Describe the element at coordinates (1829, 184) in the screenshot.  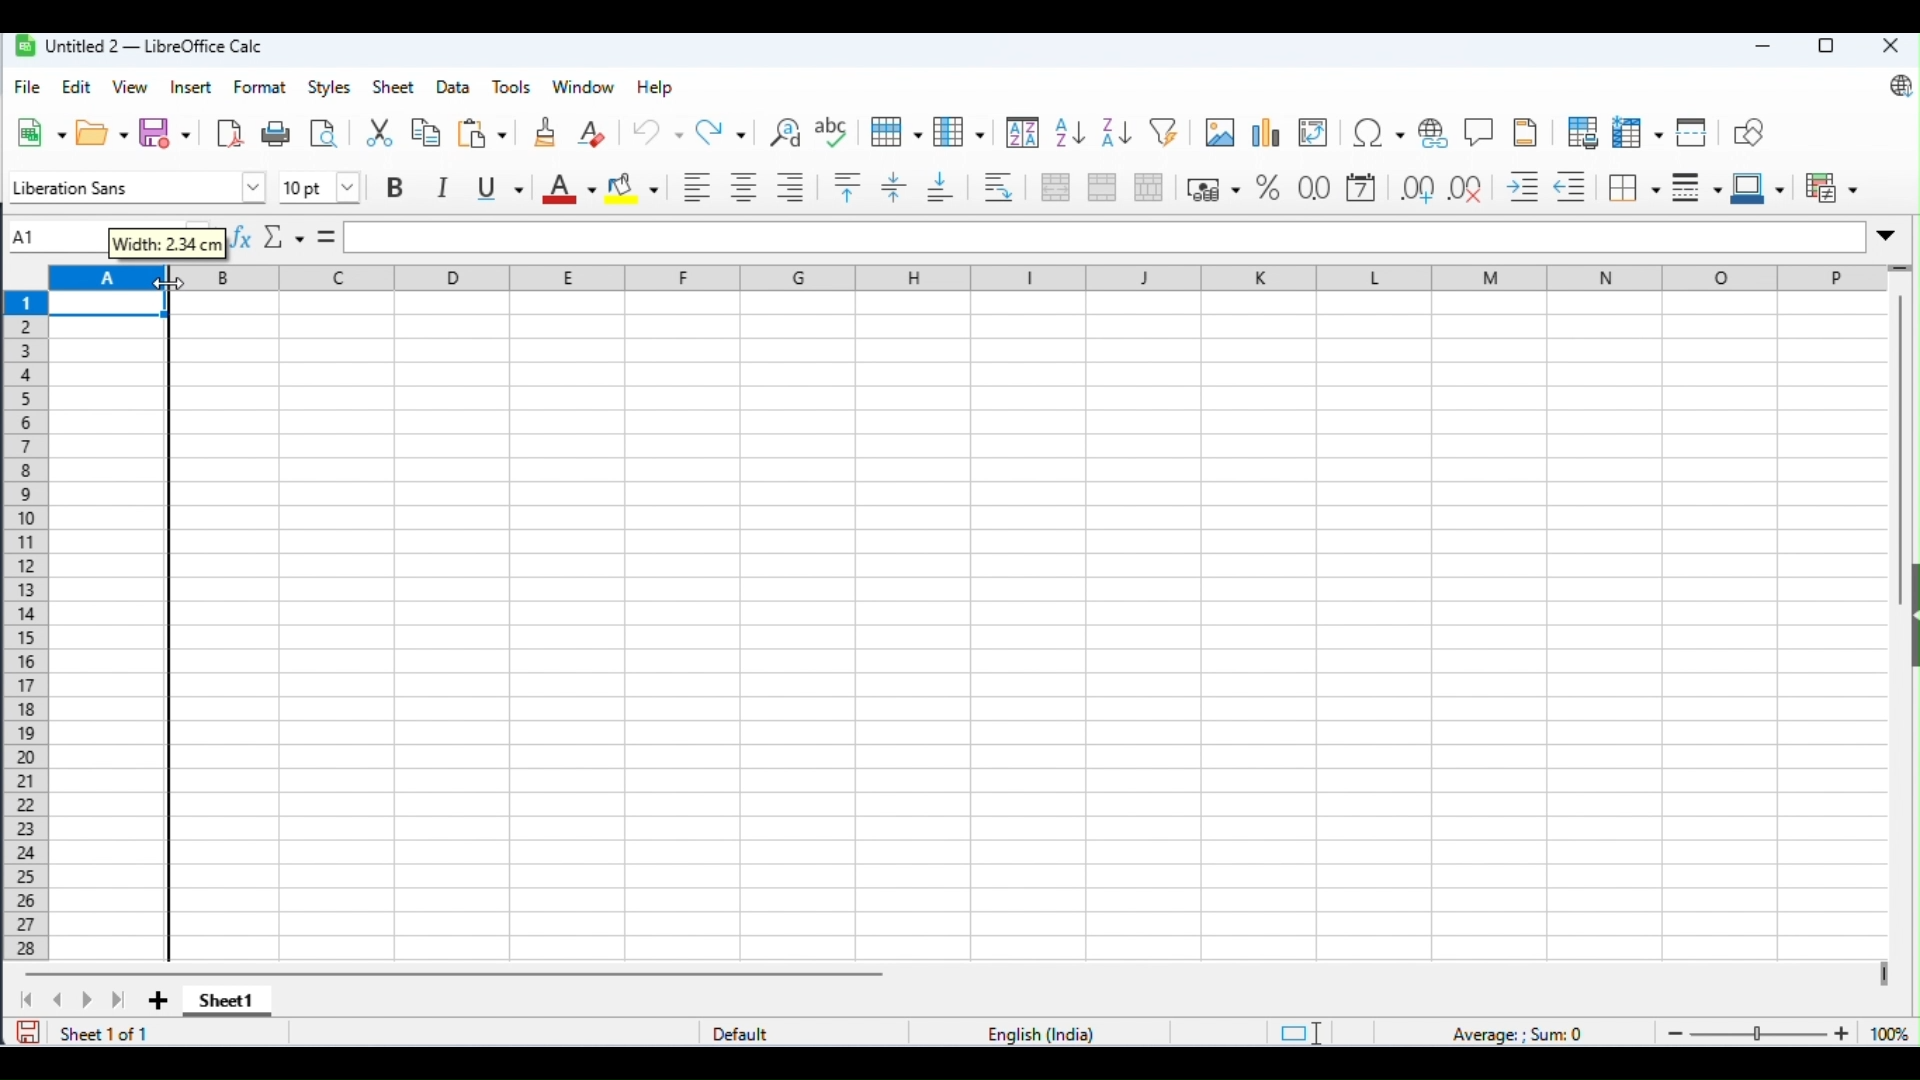
I see `conditional` at that location.